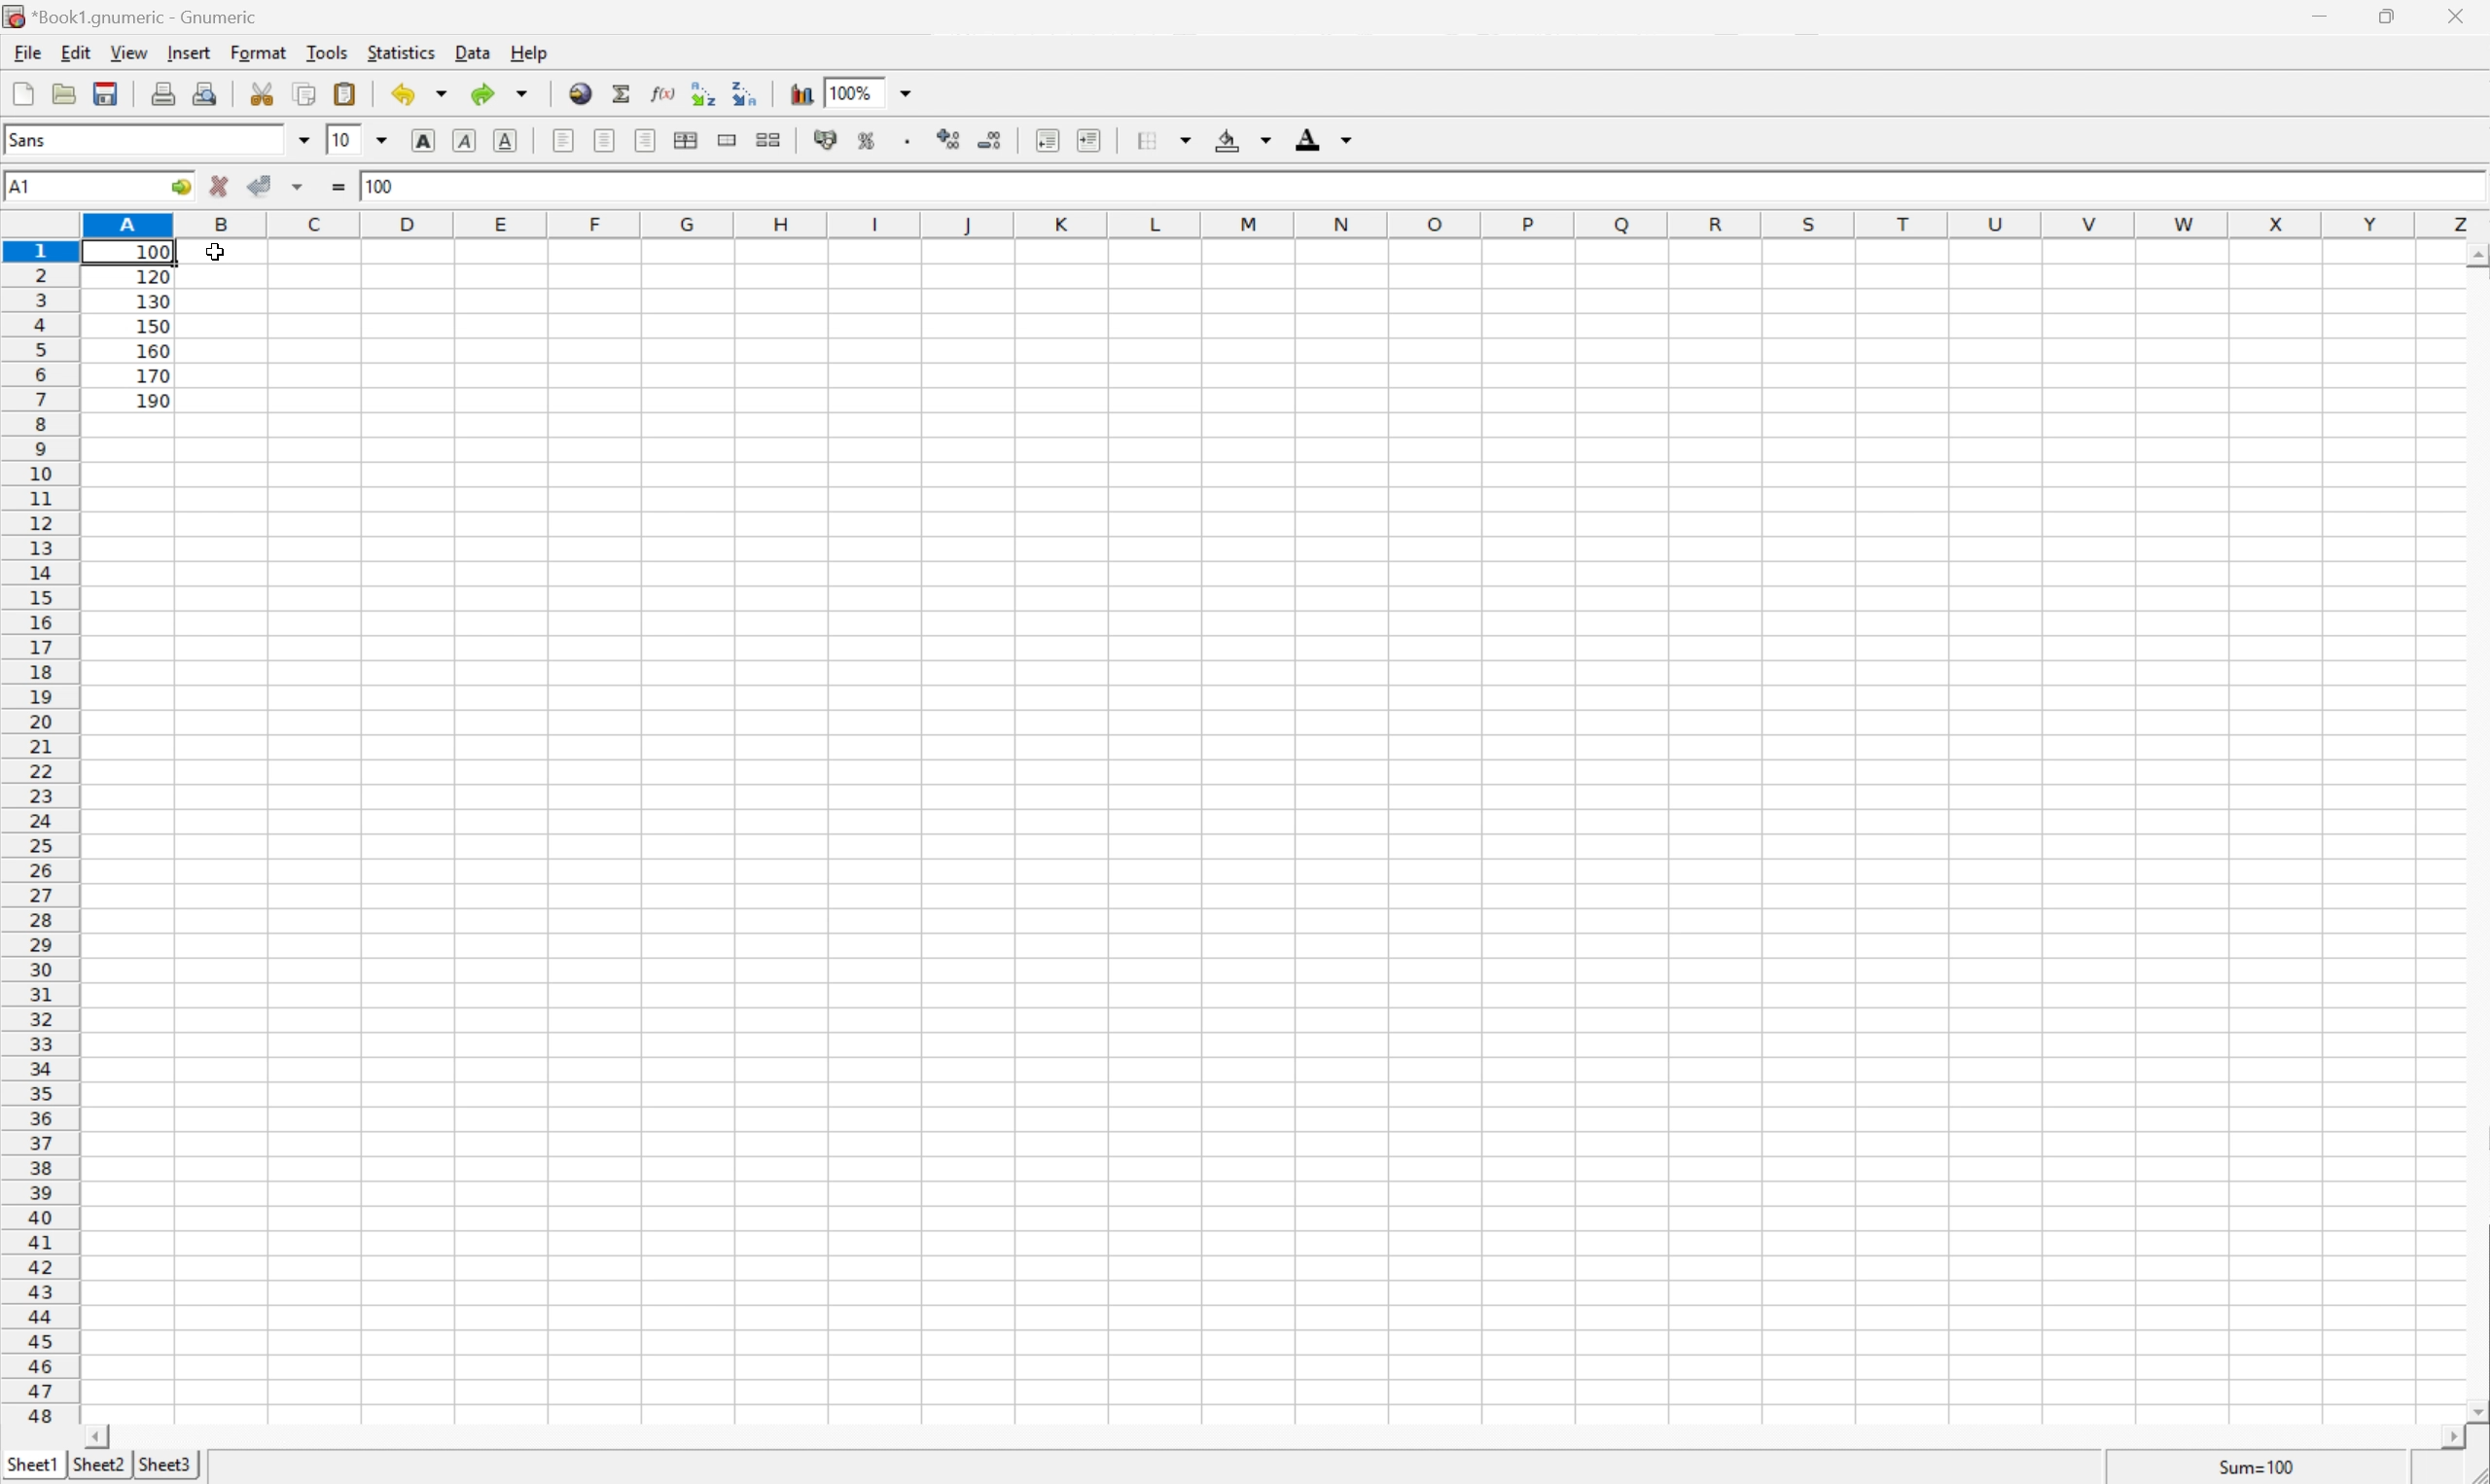  Describe the element at coordinates (153, 250) in the screenshot. I see `100` at that location.